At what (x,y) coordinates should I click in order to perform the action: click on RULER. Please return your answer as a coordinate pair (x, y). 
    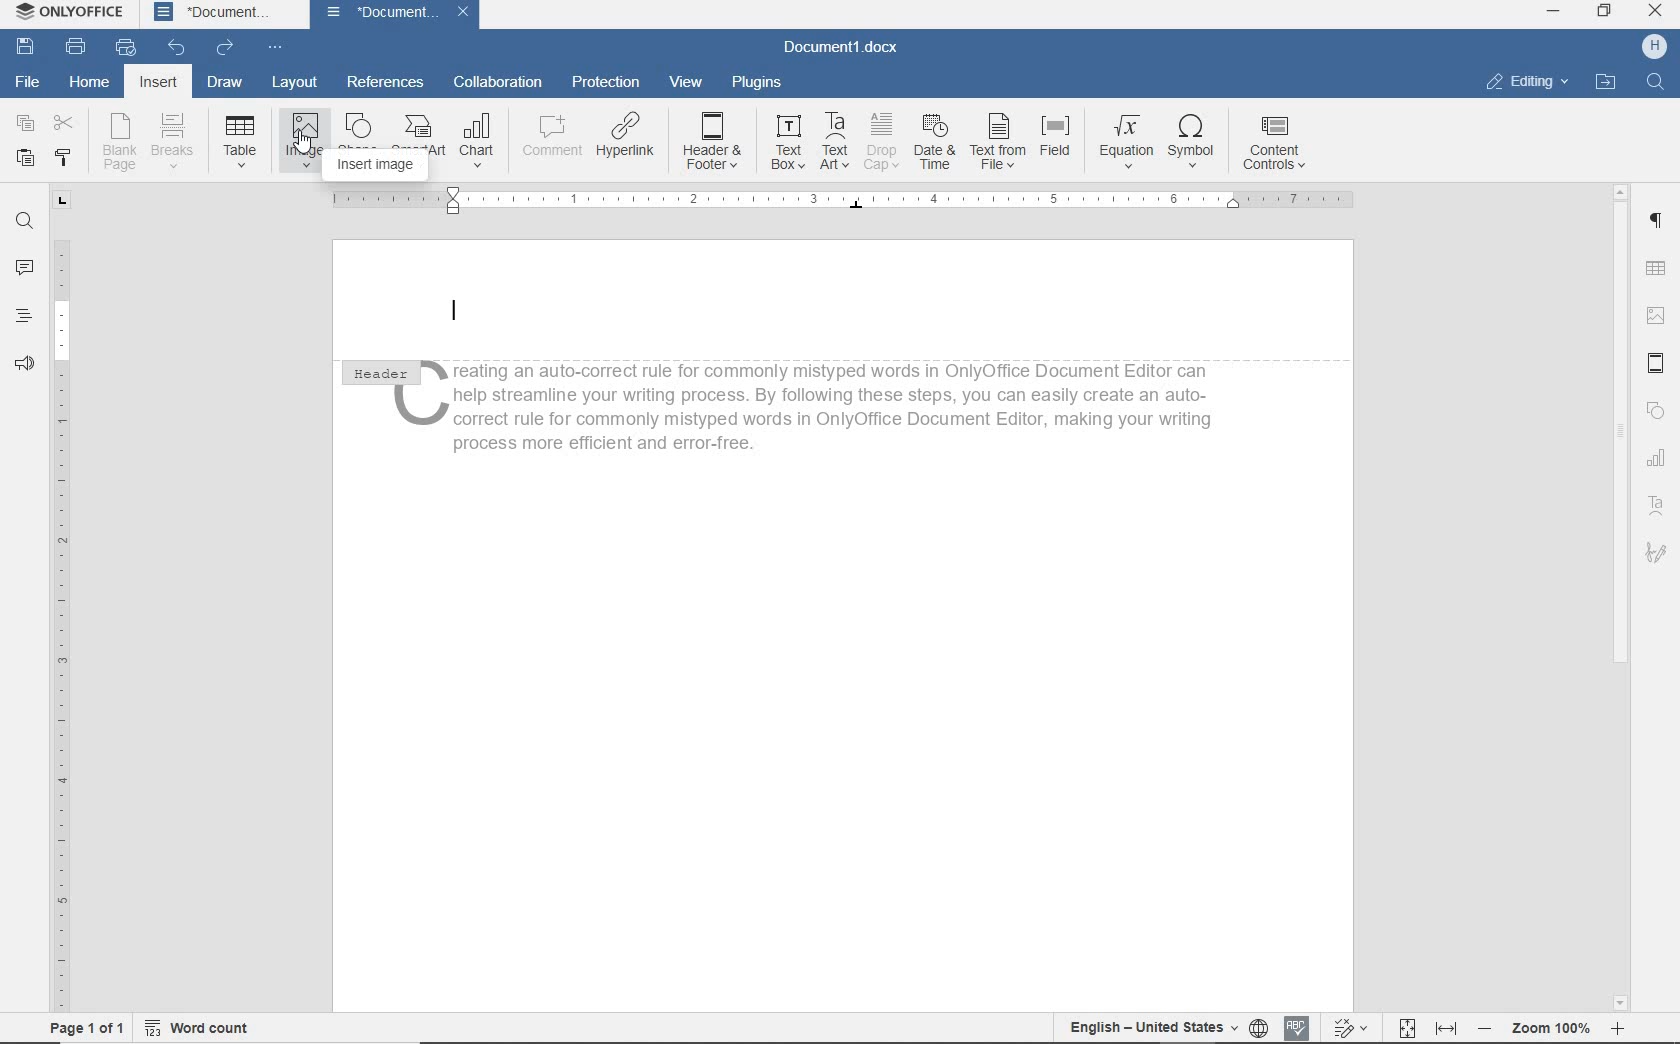
    Looking at the image, I should click on (845, 204).